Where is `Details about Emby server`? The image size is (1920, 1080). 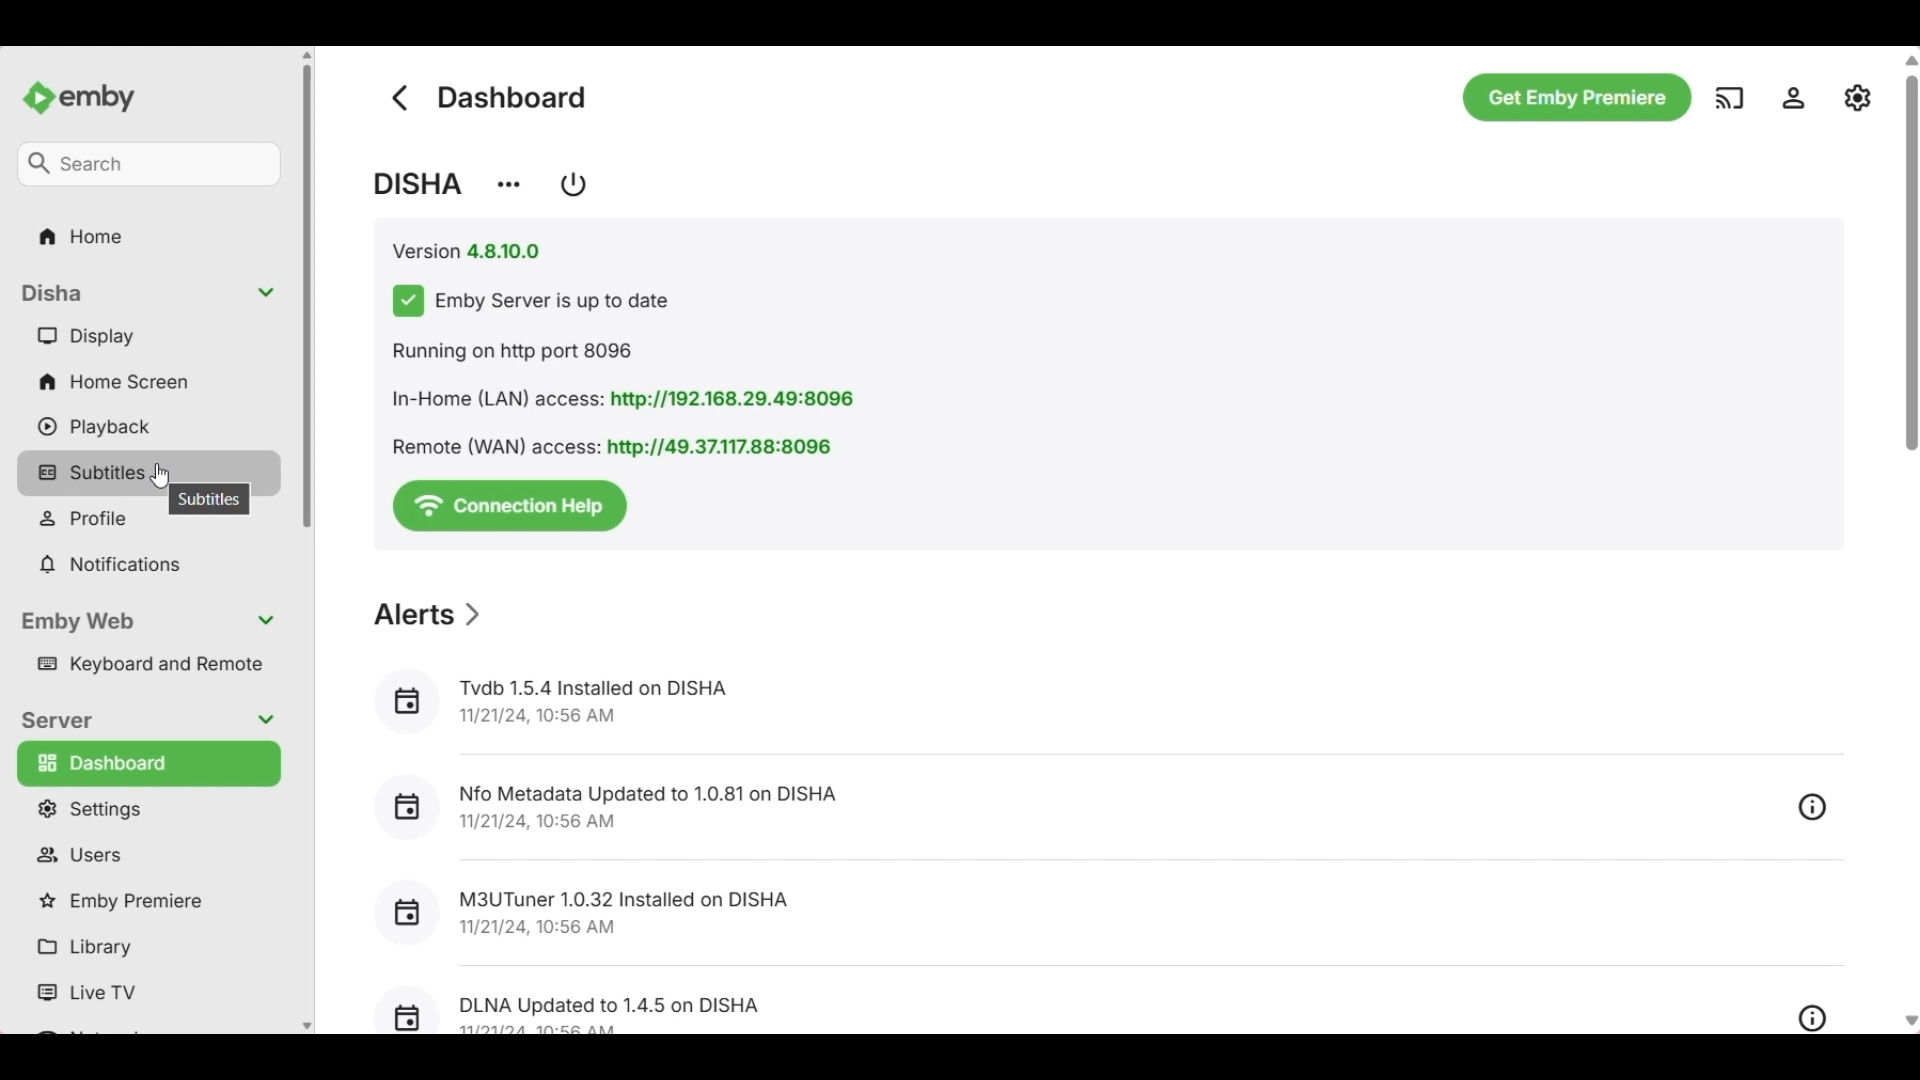 Details about Emby server is located at coordinates (628, 352).